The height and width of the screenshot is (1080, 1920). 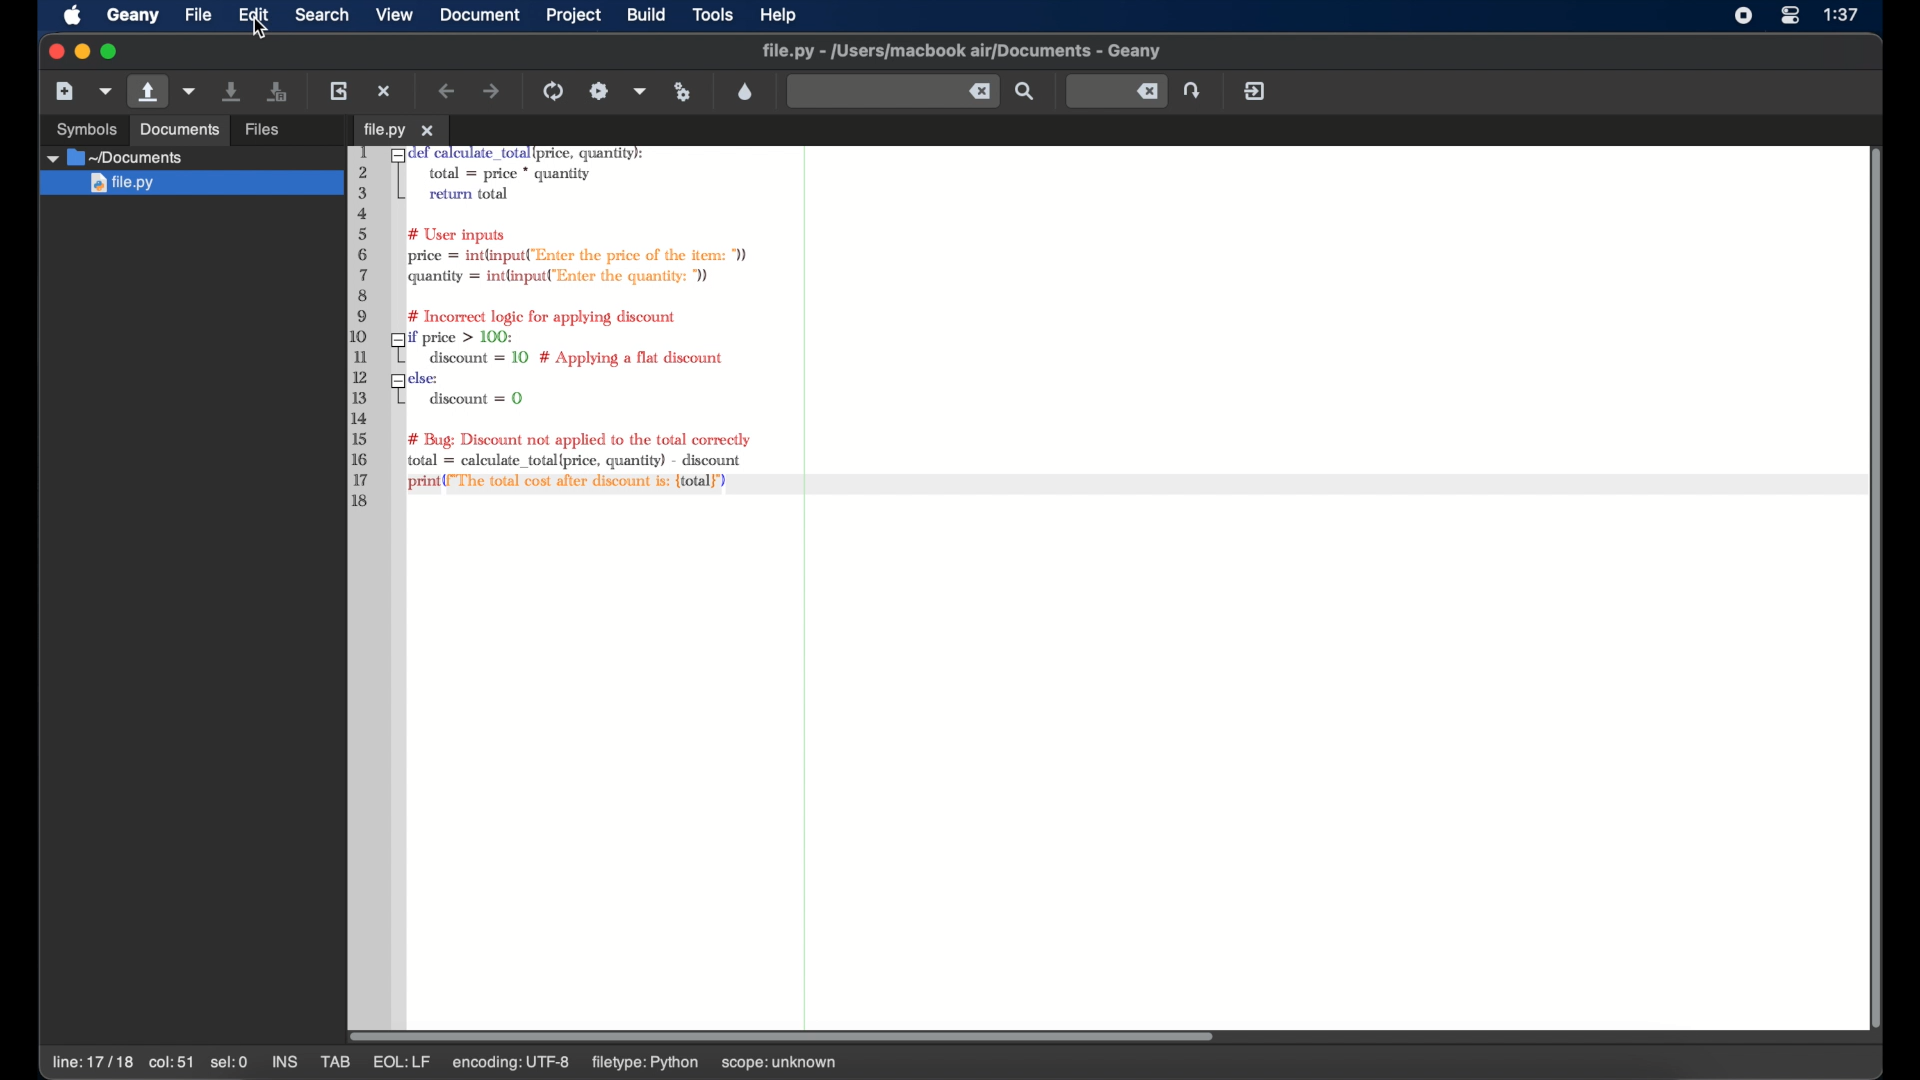 I want to click on create file from template, so click(x=106, y=91).